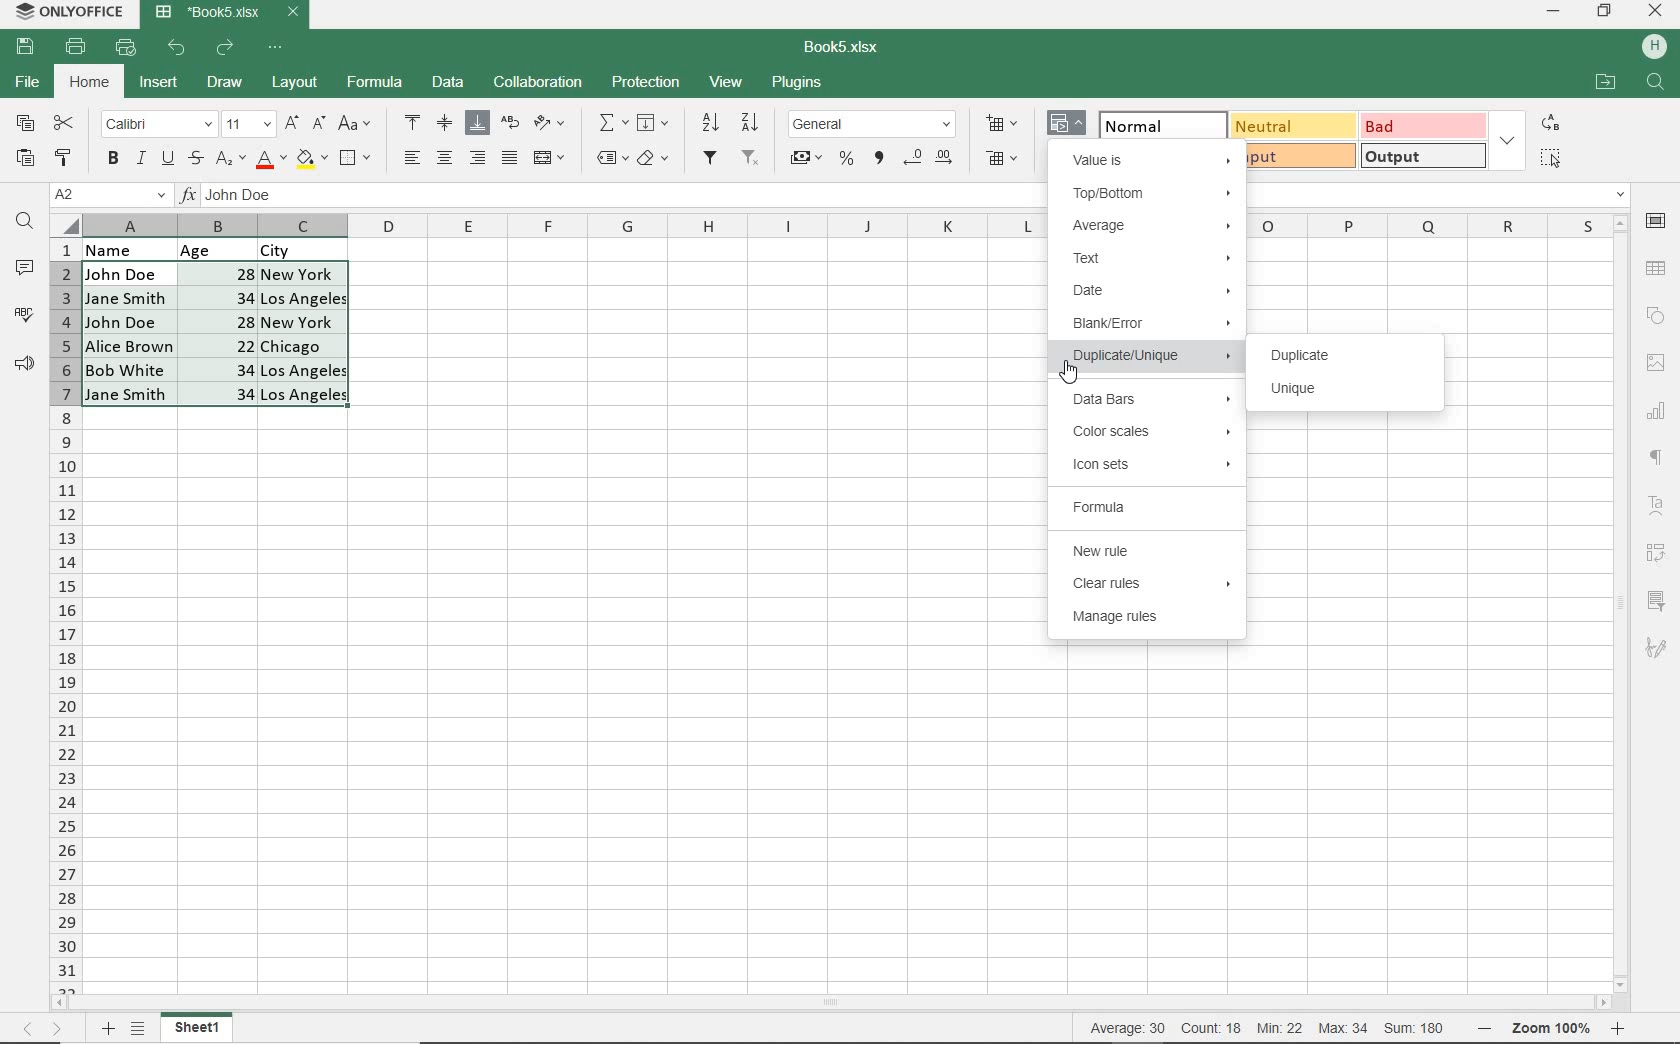 This screenshot has height=1044, width=1680. What do you see at coordinates (845, 159) in the screenshot?
I see `PERCENT STYLE` at bounding box center [845, 159].